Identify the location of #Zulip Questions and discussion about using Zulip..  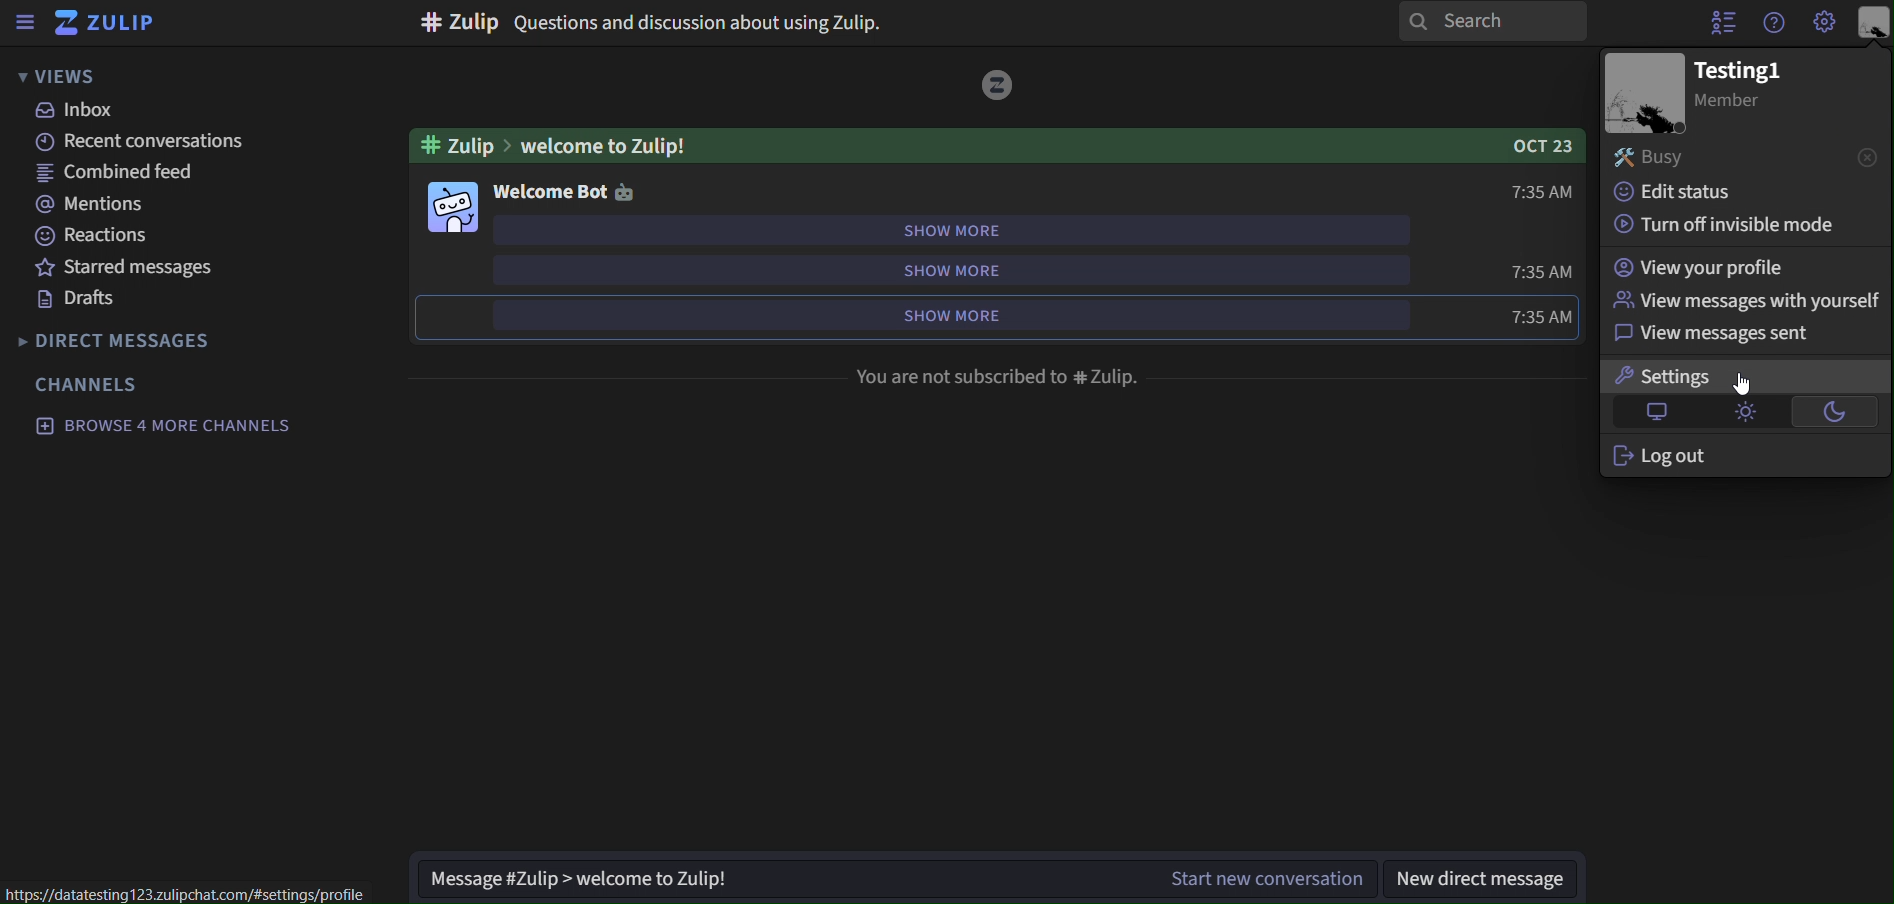
(657, 20).